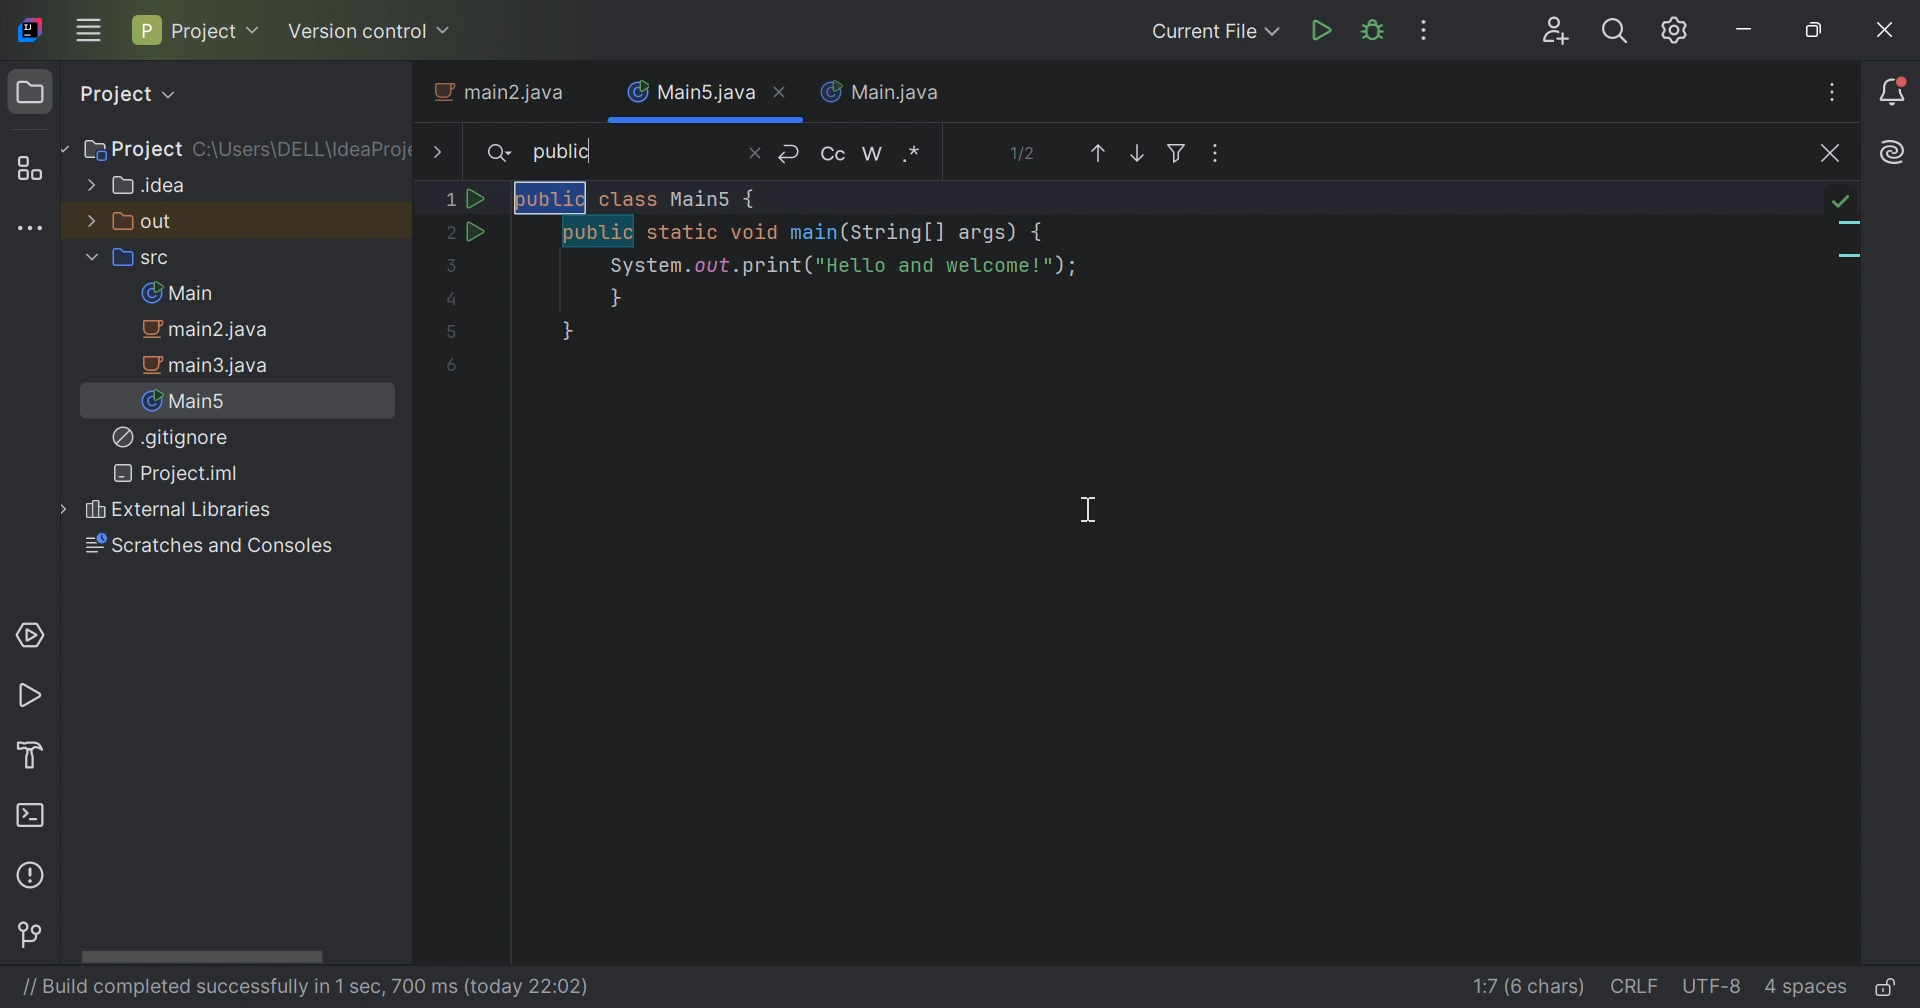 Image resolution: width=1920 pixels, height=1008 pixels. Describe the element at coordinates (34, 873) in the screenshot. I see `Problems` at that location.